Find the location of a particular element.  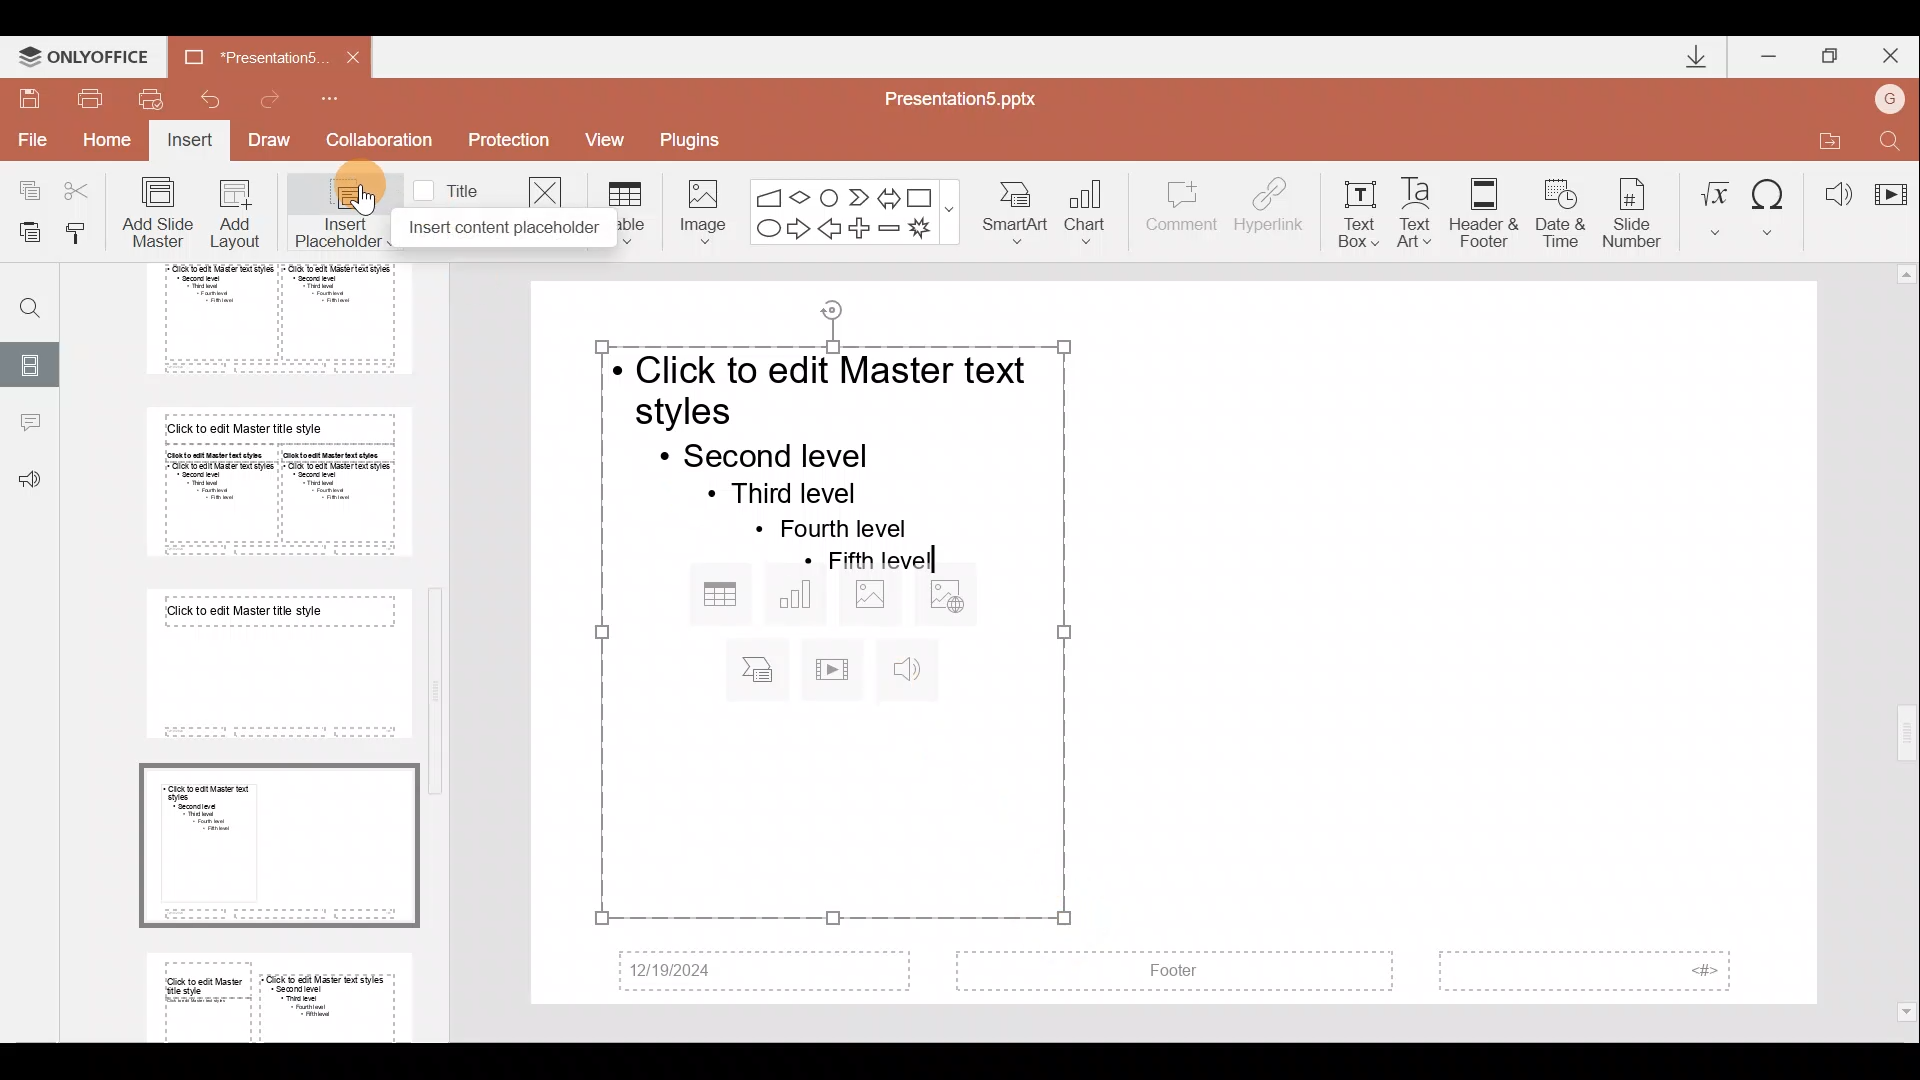

Insert placeholder is located at coordinates (331, 208).